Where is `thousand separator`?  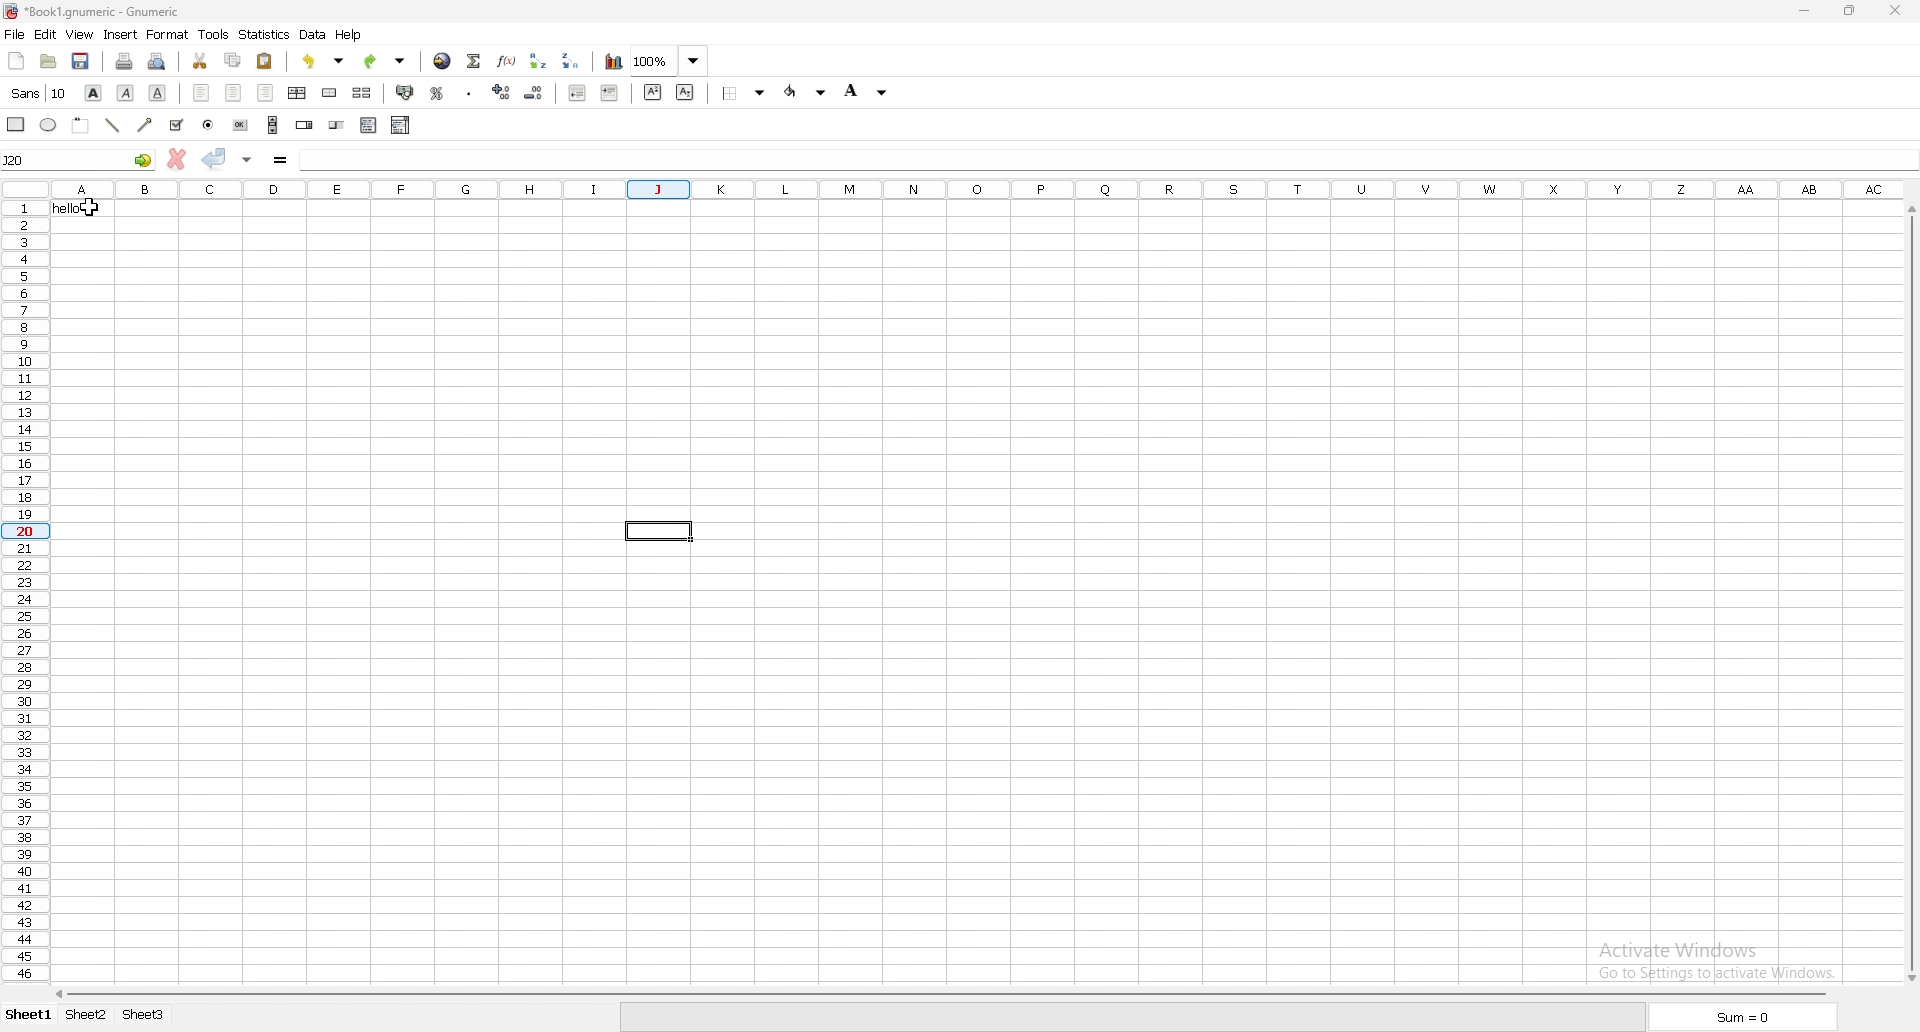 thousand separator is located at coordinates (470, 94).